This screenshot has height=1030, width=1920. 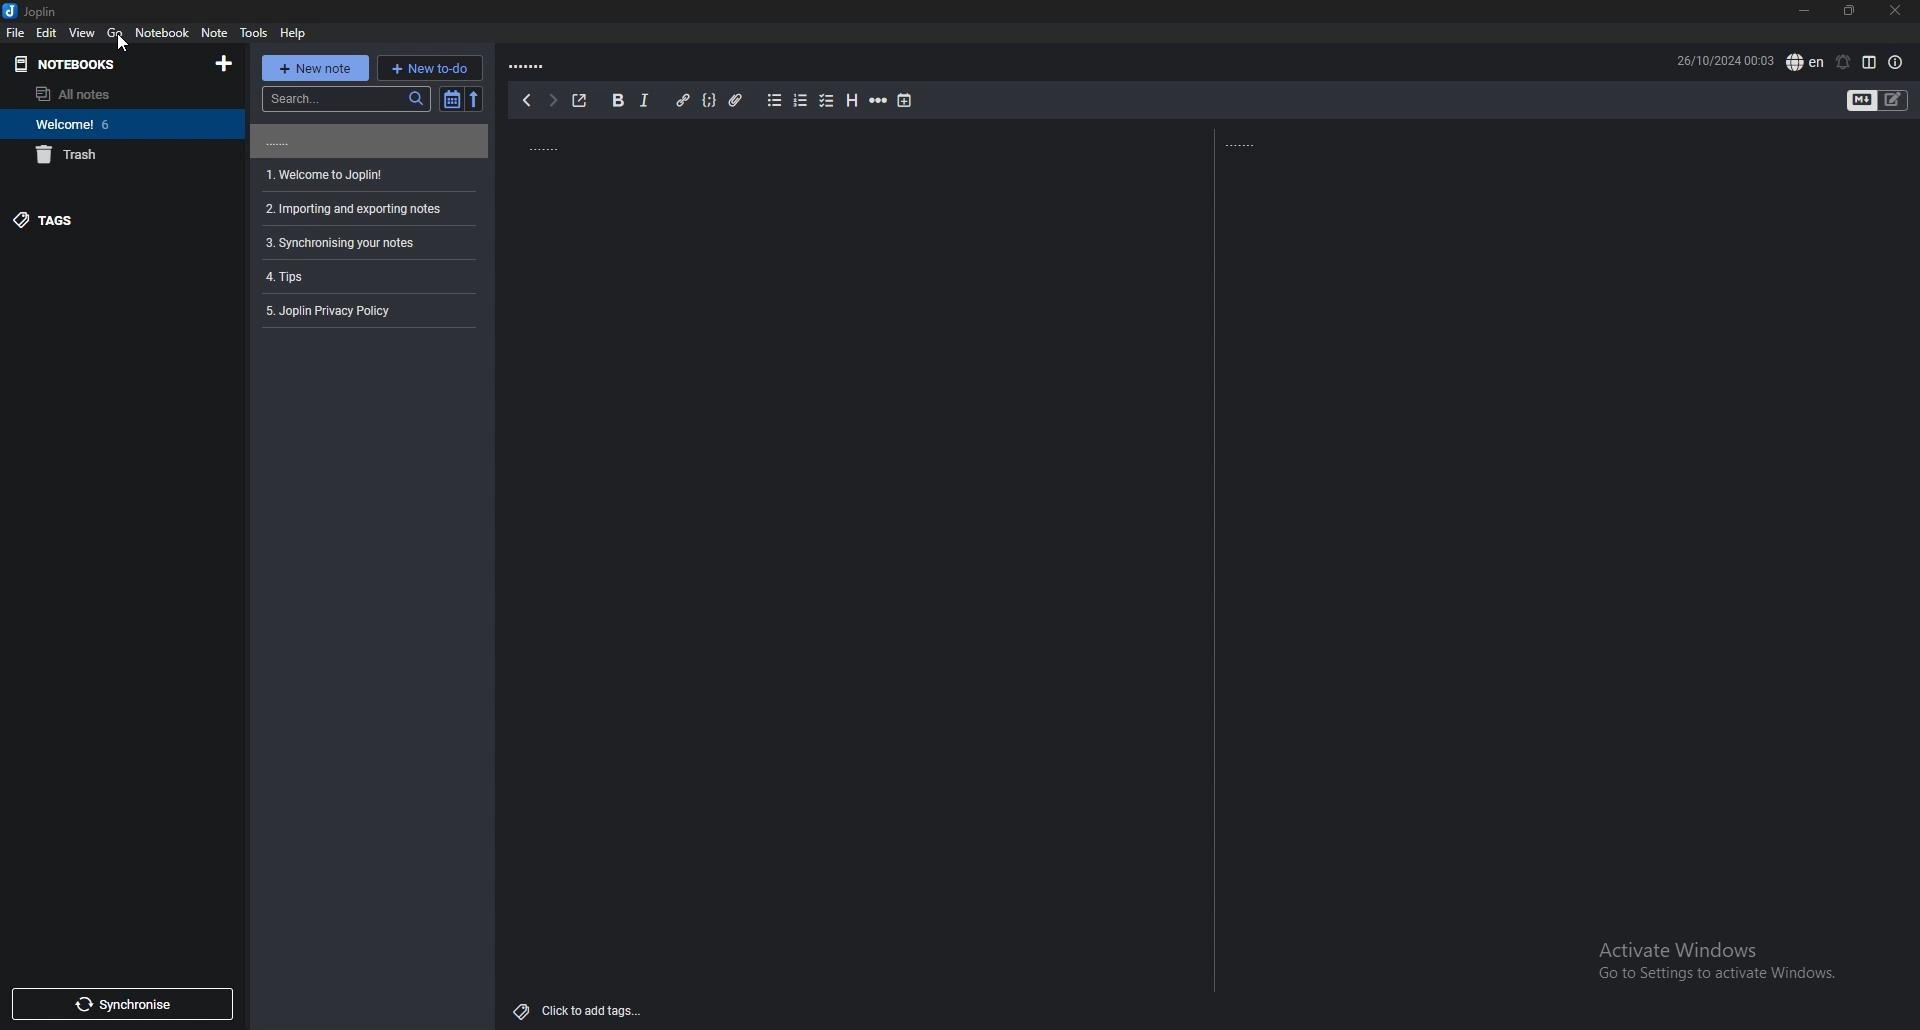 What do you see at coordinates (366, 243) in the screenshot?
I see `note 4` at bounding box center [366, 243].